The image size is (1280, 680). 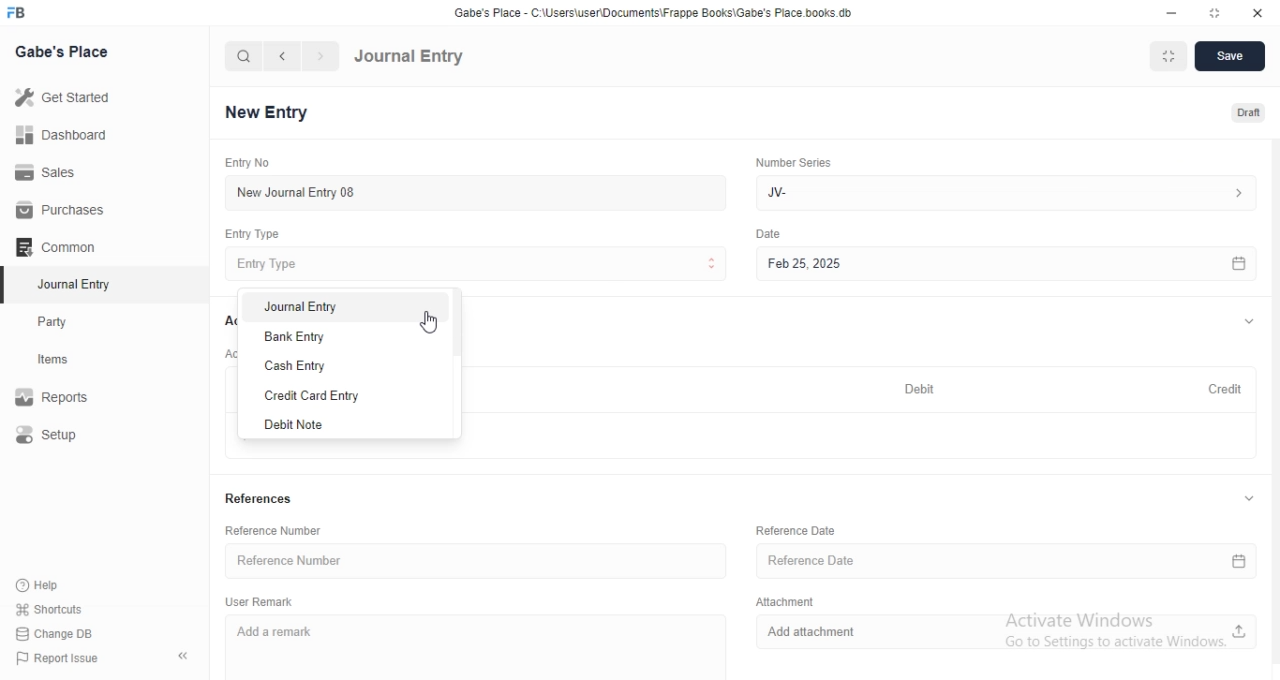 What do you see at coordinates (793, 164) in the screenshot?
I see `Number Series` at bounding box center [793, 164].